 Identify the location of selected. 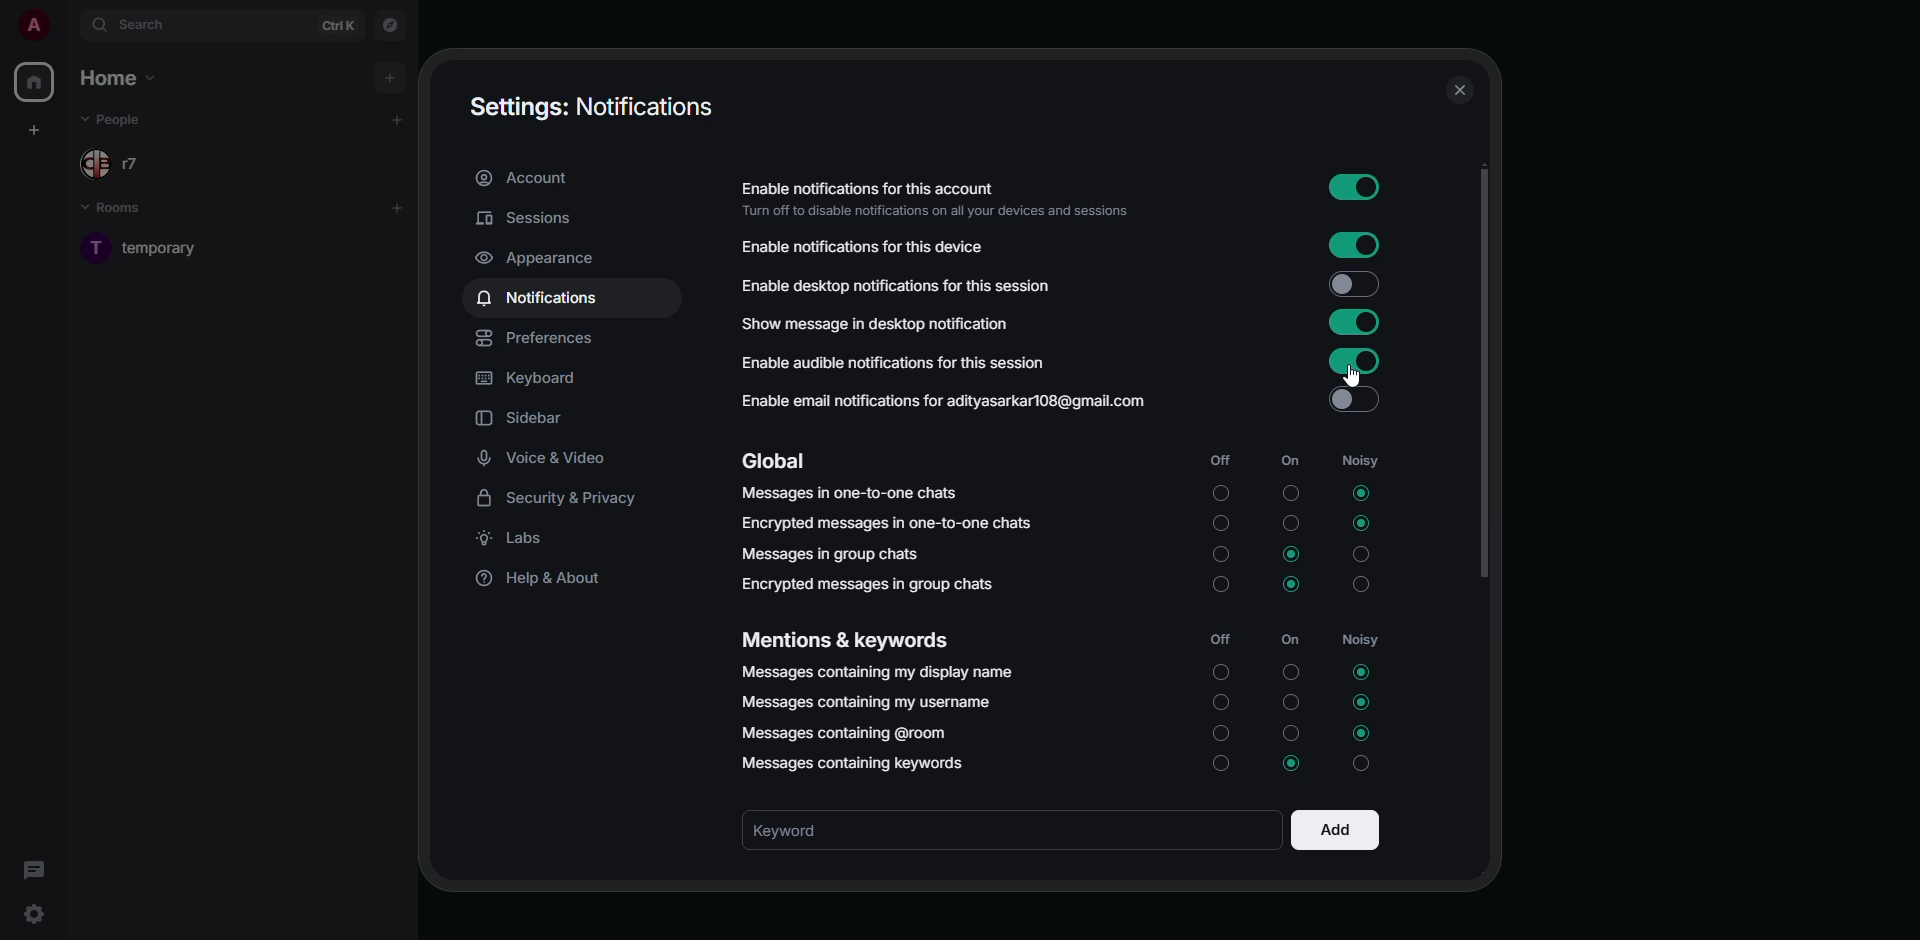
(1292, 583).